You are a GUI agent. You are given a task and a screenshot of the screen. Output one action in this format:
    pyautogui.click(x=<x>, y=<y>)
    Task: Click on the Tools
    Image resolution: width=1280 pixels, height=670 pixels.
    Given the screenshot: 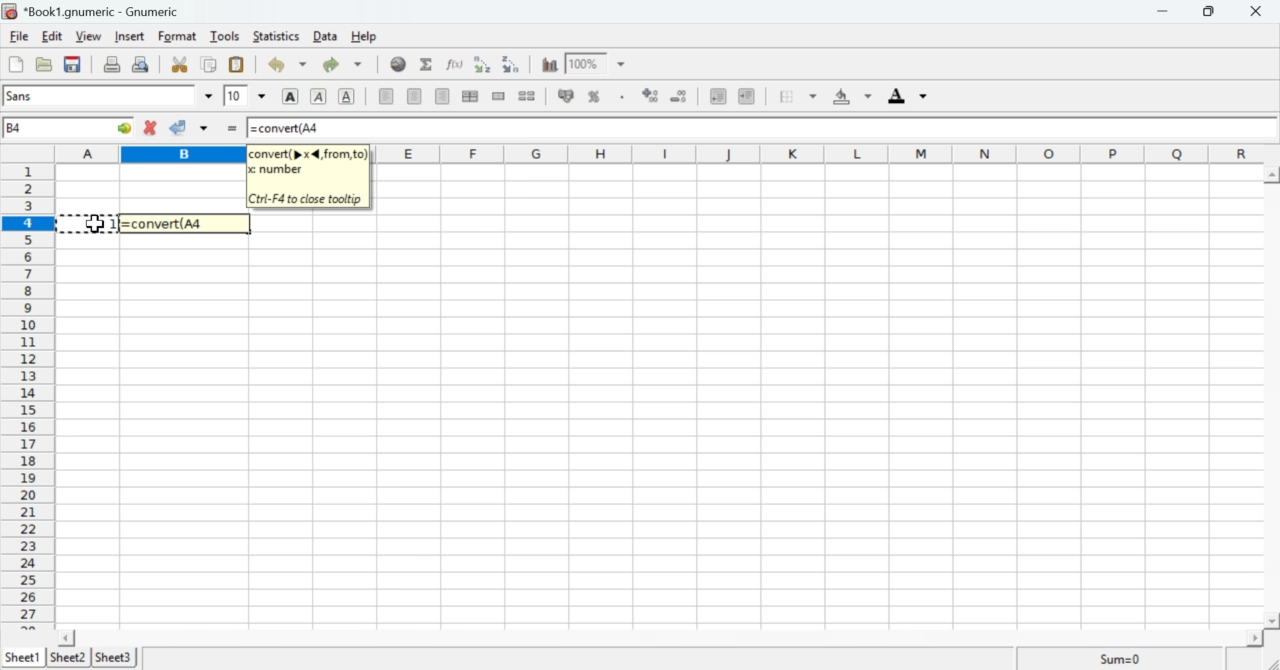 What is the action you would take?
    pyautogui.click(x=226, y=36)
    